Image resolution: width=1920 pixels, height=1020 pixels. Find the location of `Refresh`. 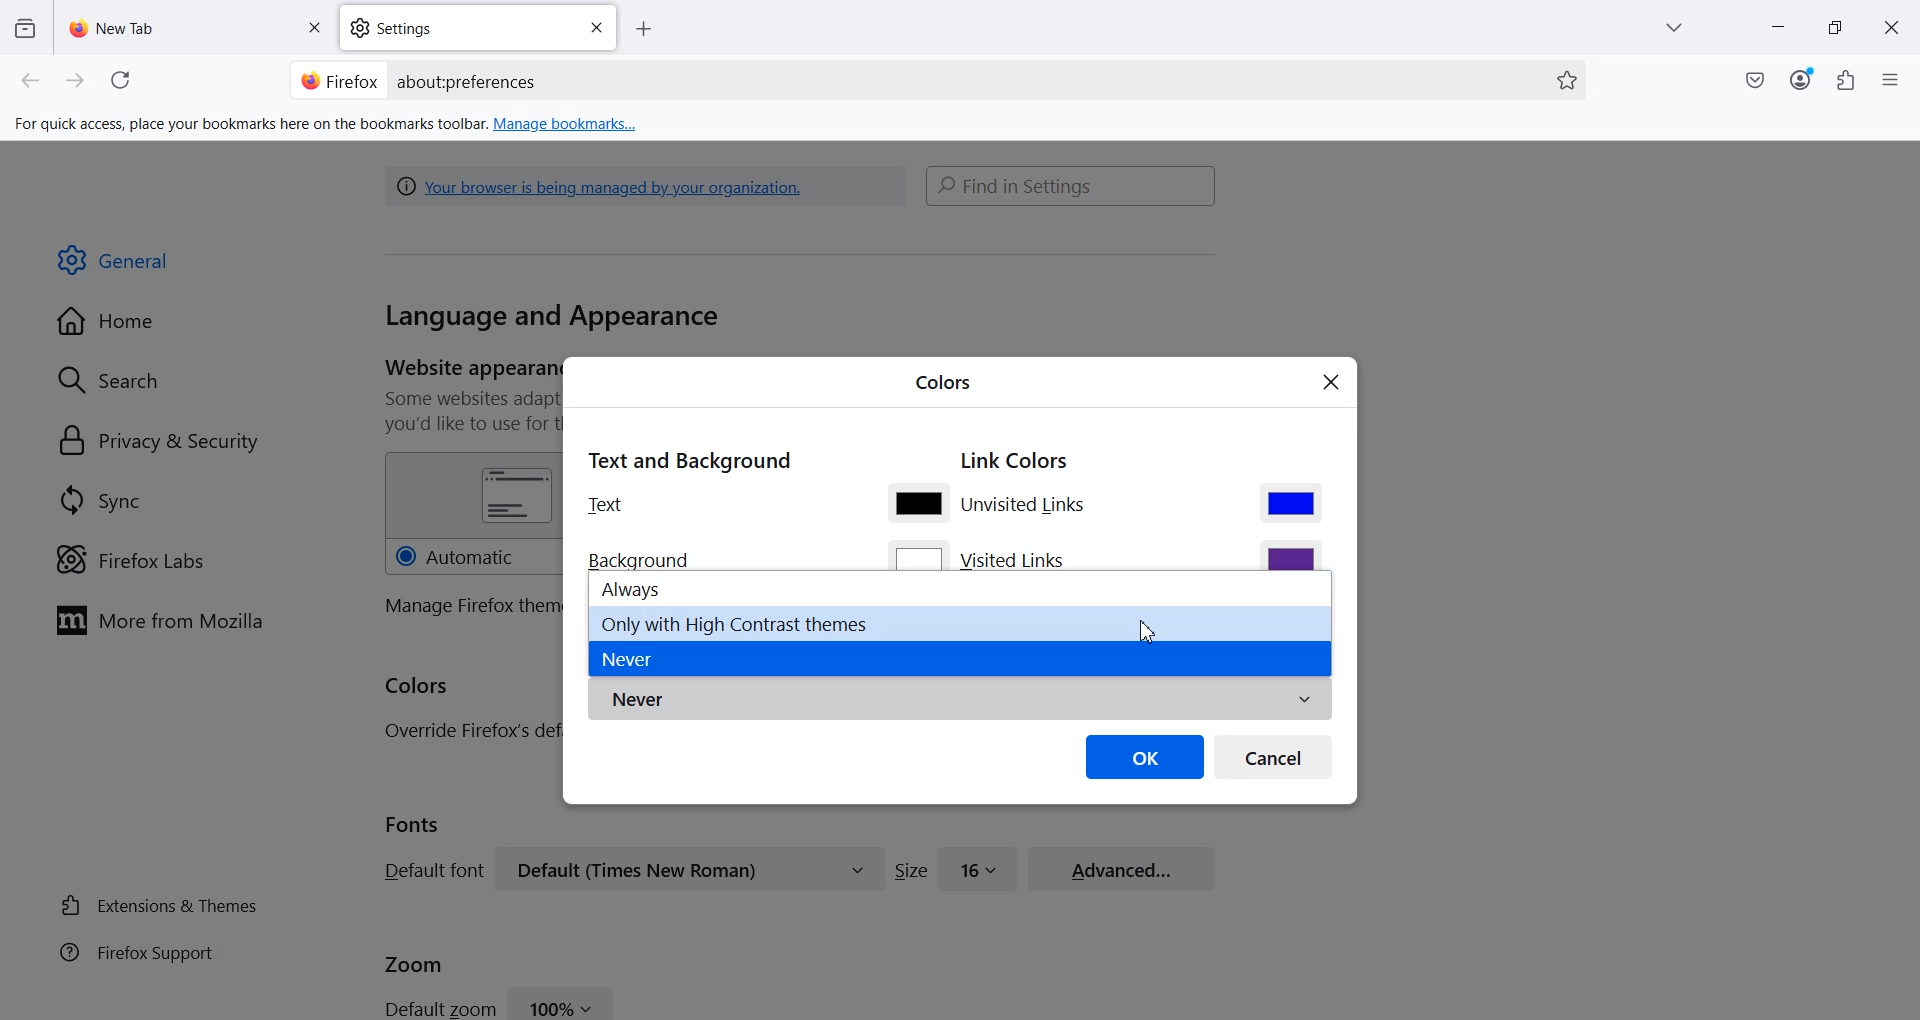

Refresh is located at coordinates (124, 81).